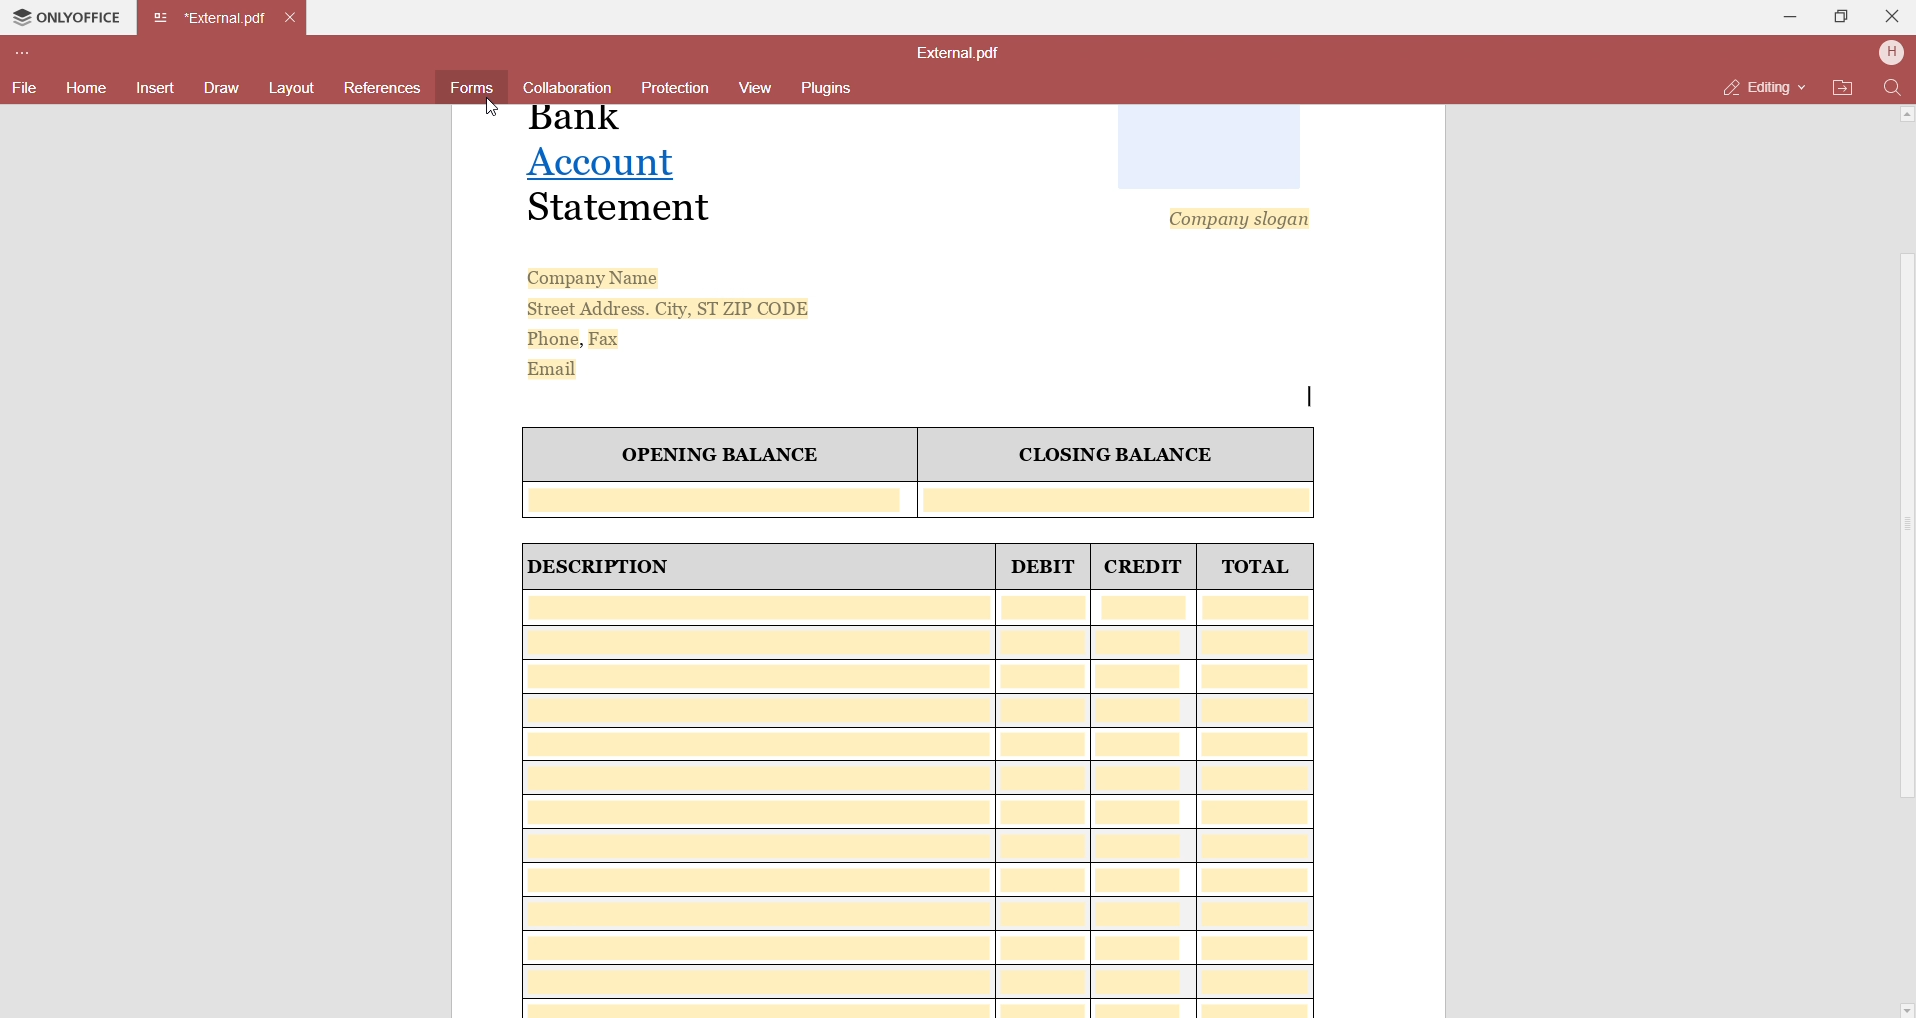 The width and height of the screenshot is (1916, 1018). Describe the element at coordinates (1836, 16) in the screenshot. I see `Maximize` at that location.